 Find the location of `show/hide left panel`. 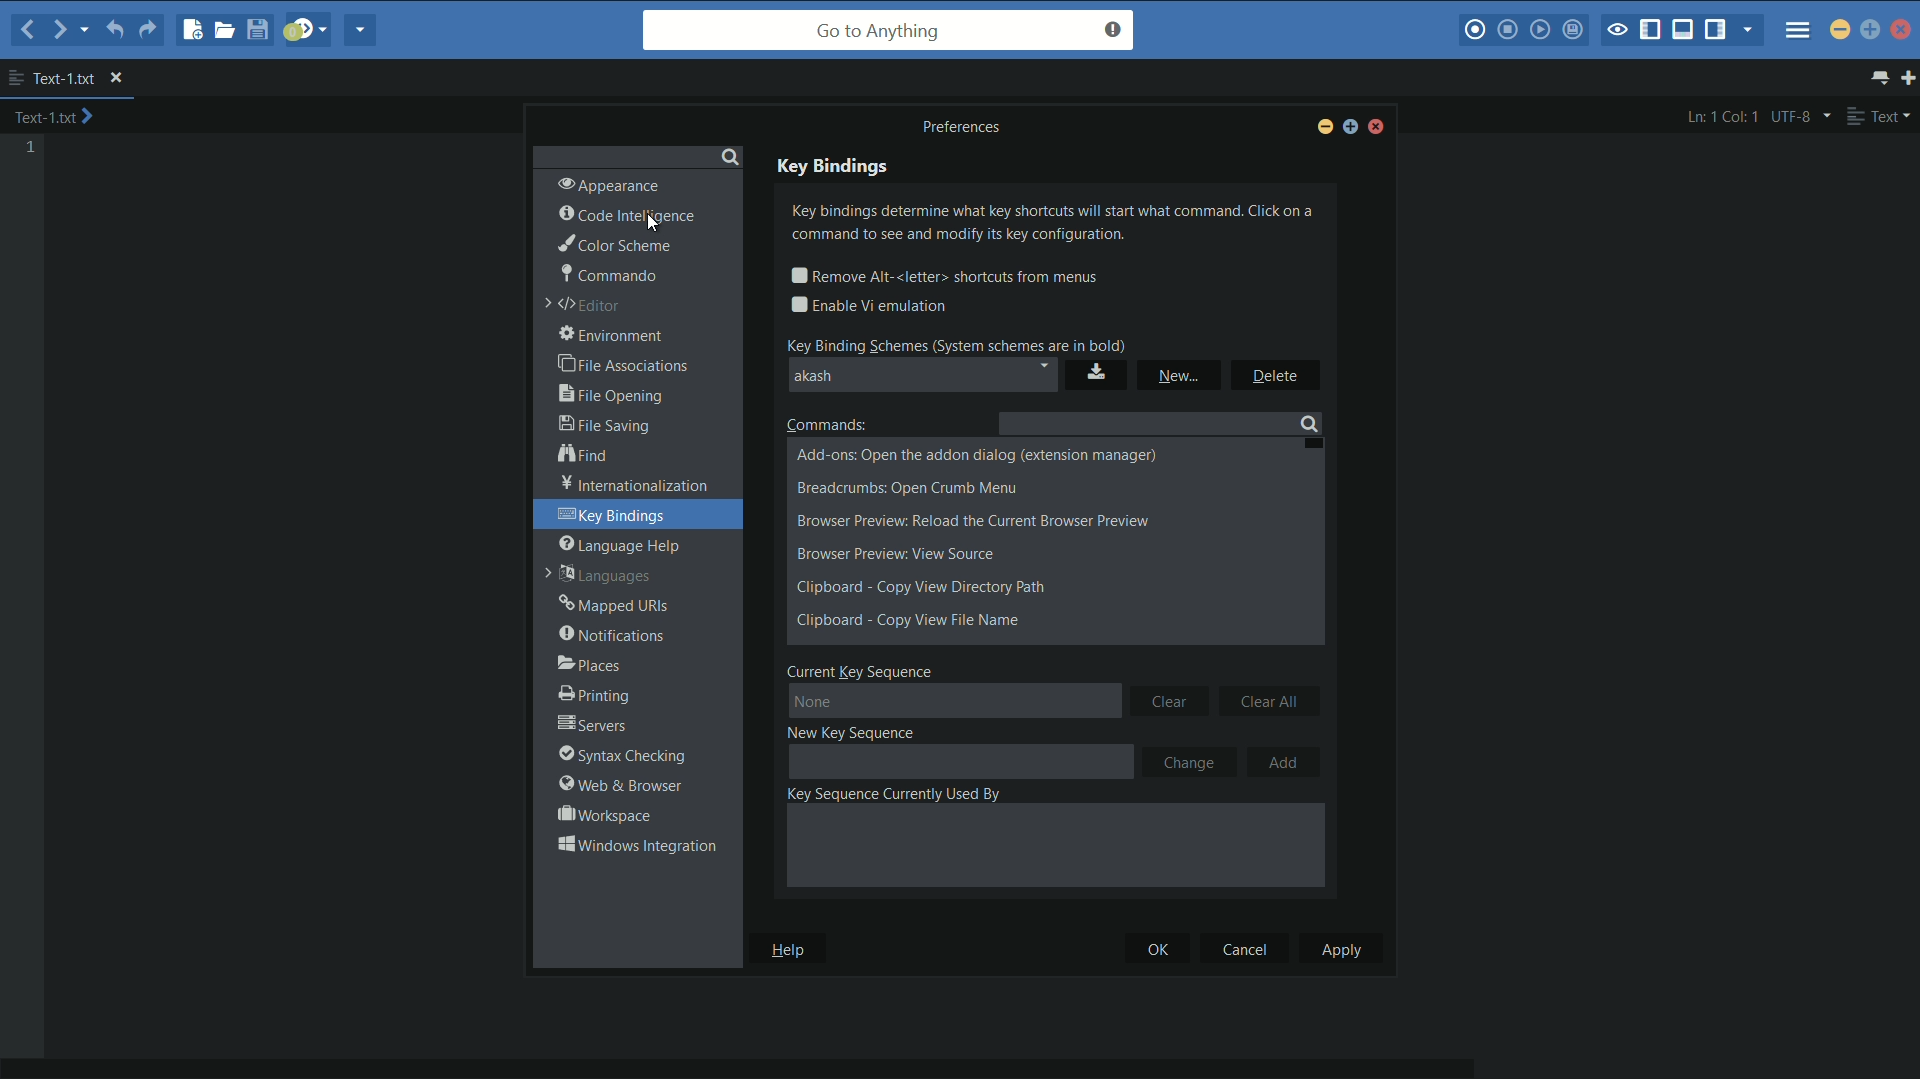

show/hide left panel is located at coordinates (1651, 32).